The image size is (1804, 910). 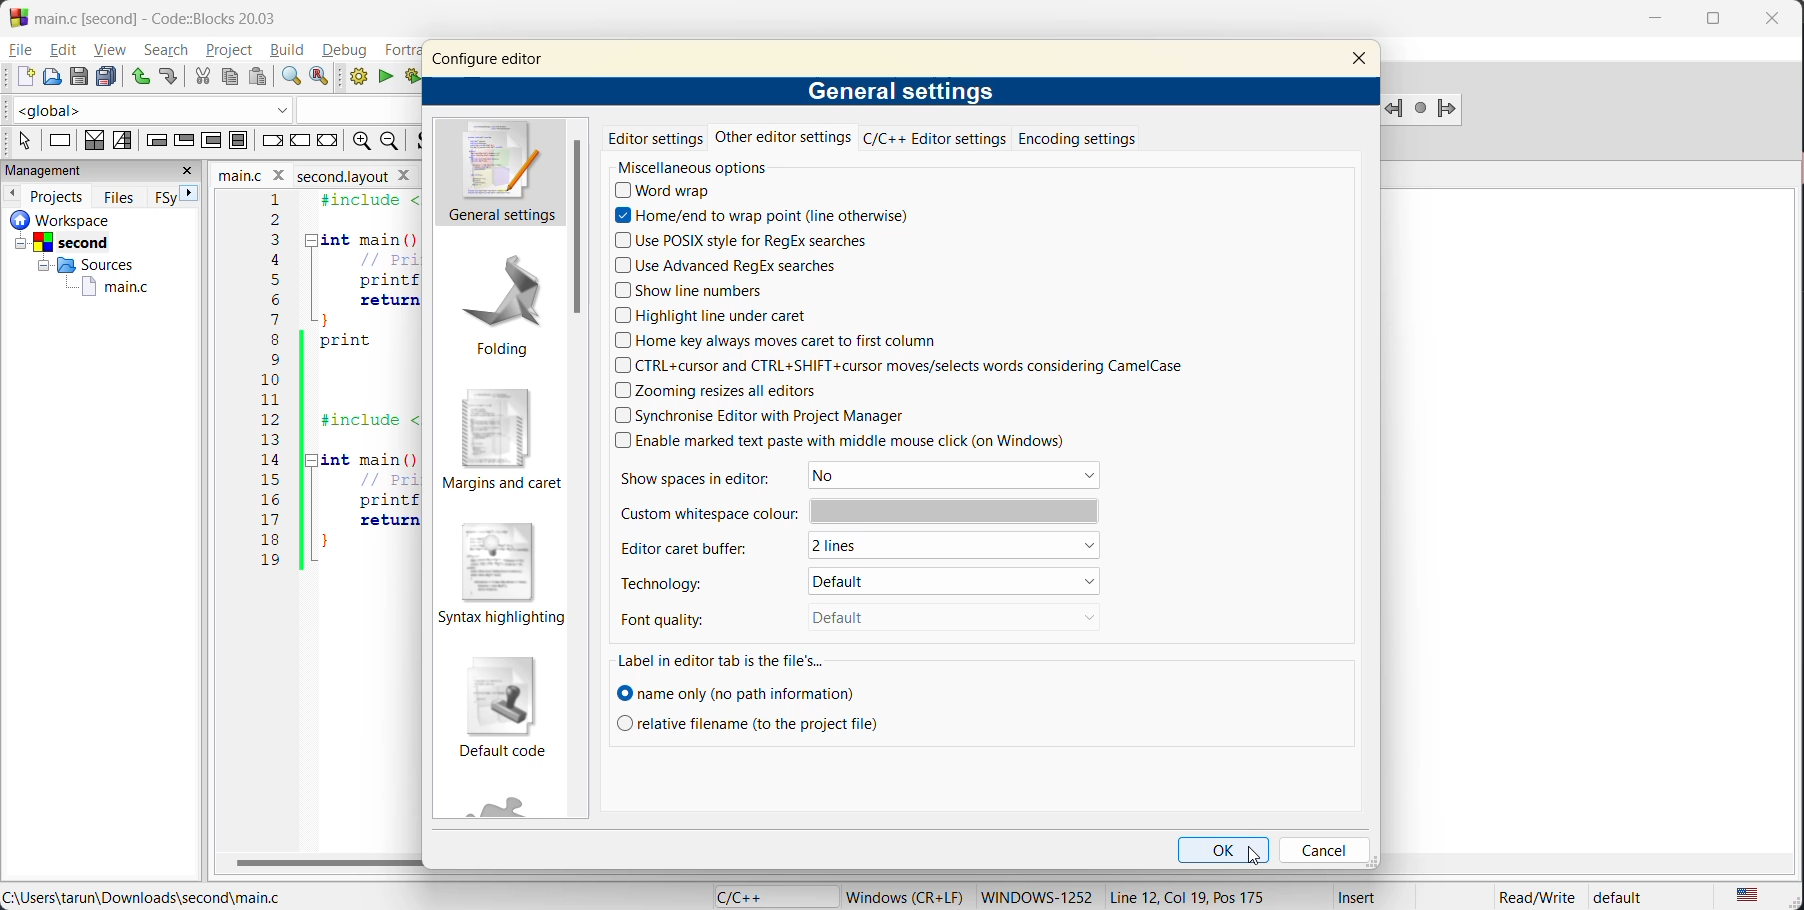 I want to click on file name, so click(x=309, y=175).